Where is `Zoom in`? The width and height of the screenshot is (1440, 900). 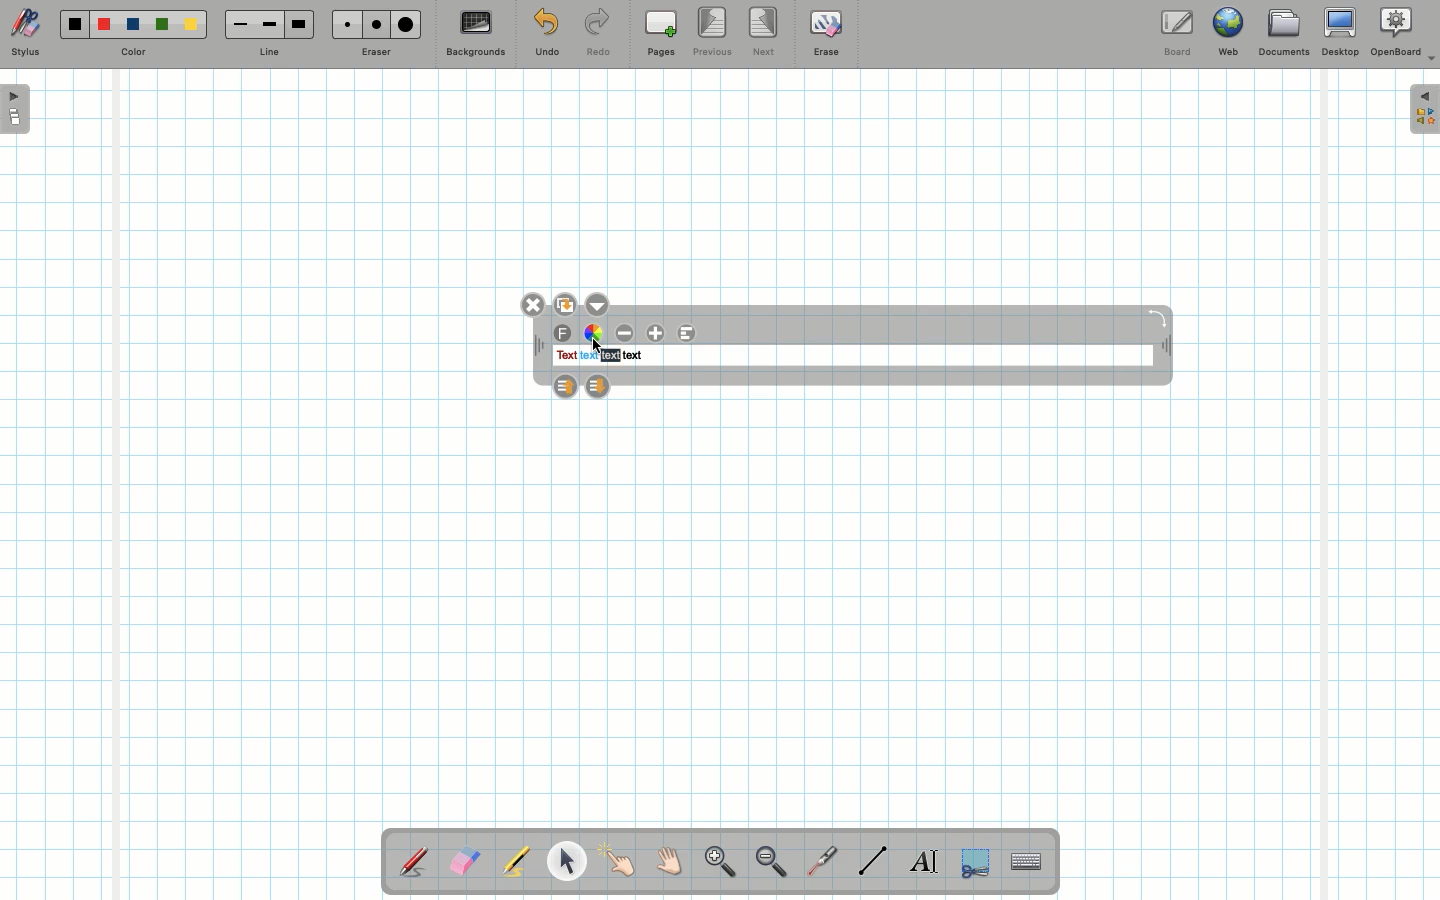
Zoom in is located at coordinates (715, 864).